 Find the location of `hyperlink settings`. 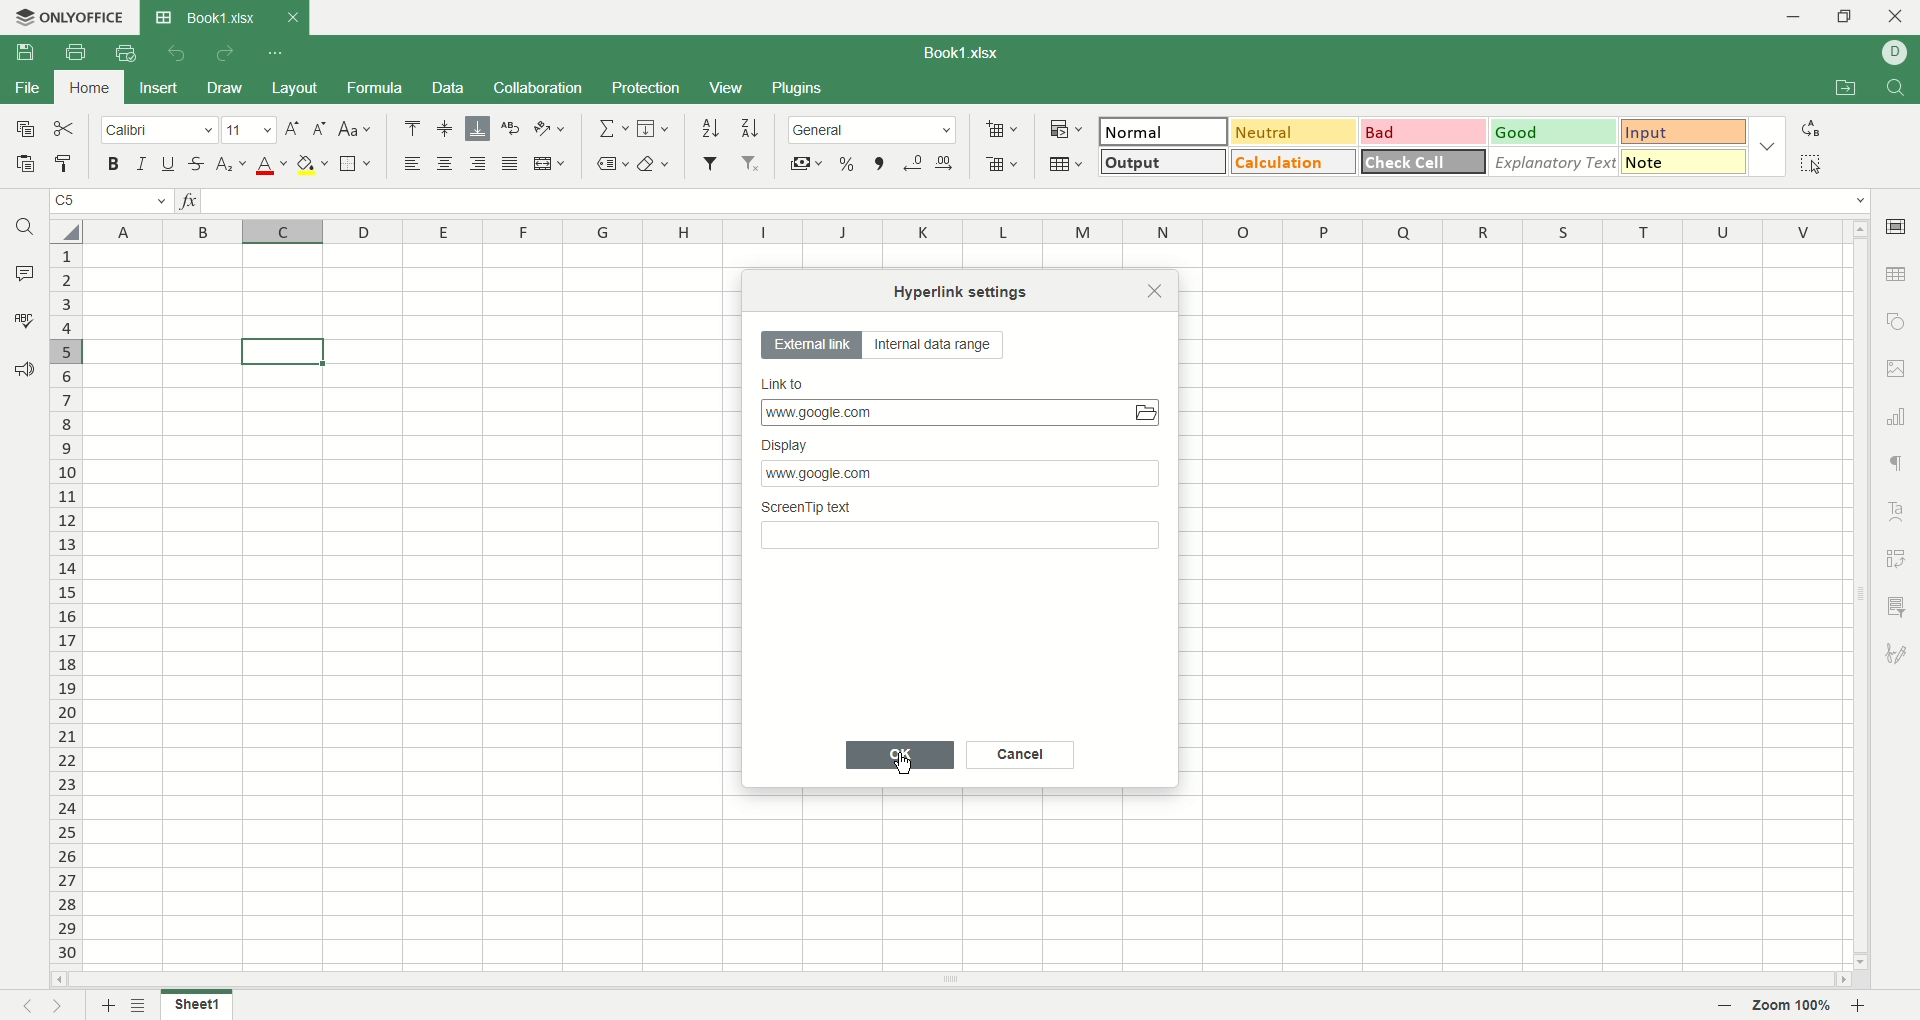

hyperlink settings is located at coordinates (964, 291).